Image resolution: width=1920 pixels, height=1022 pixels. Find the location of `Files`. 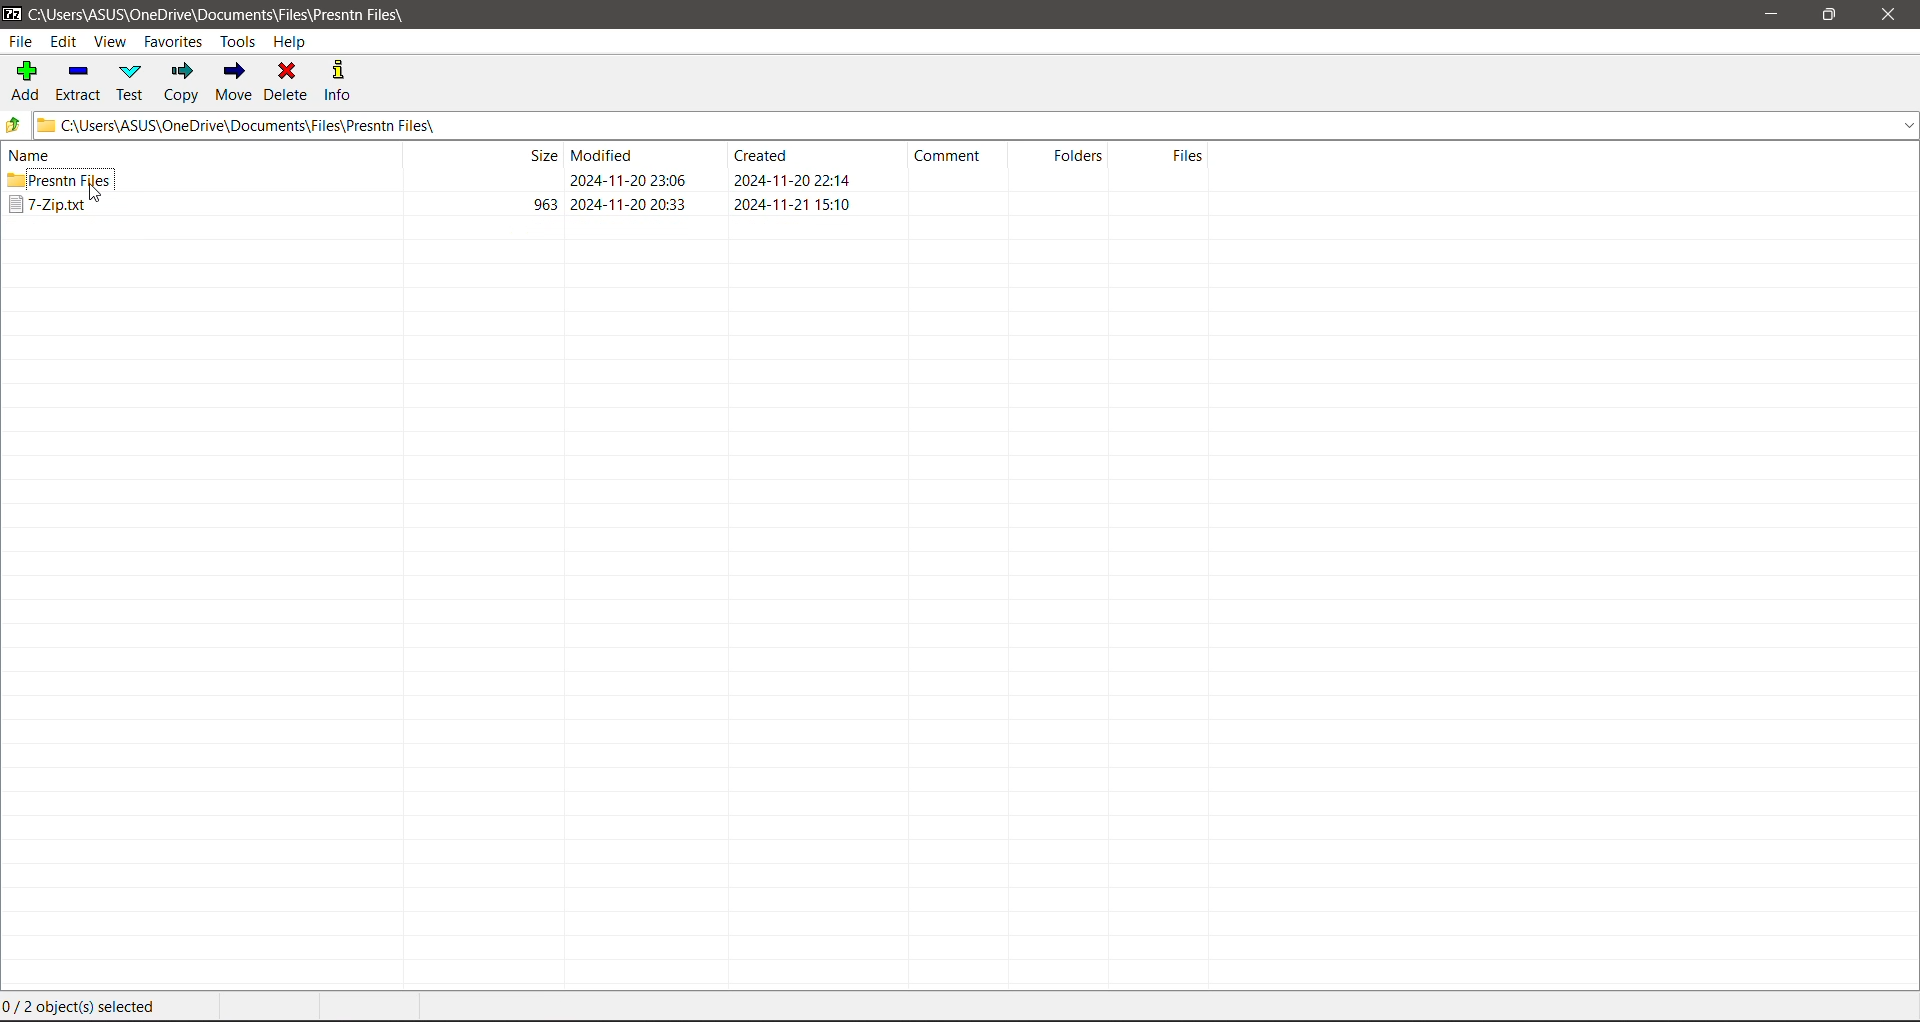

Files is located at coordinates (1185, 152).